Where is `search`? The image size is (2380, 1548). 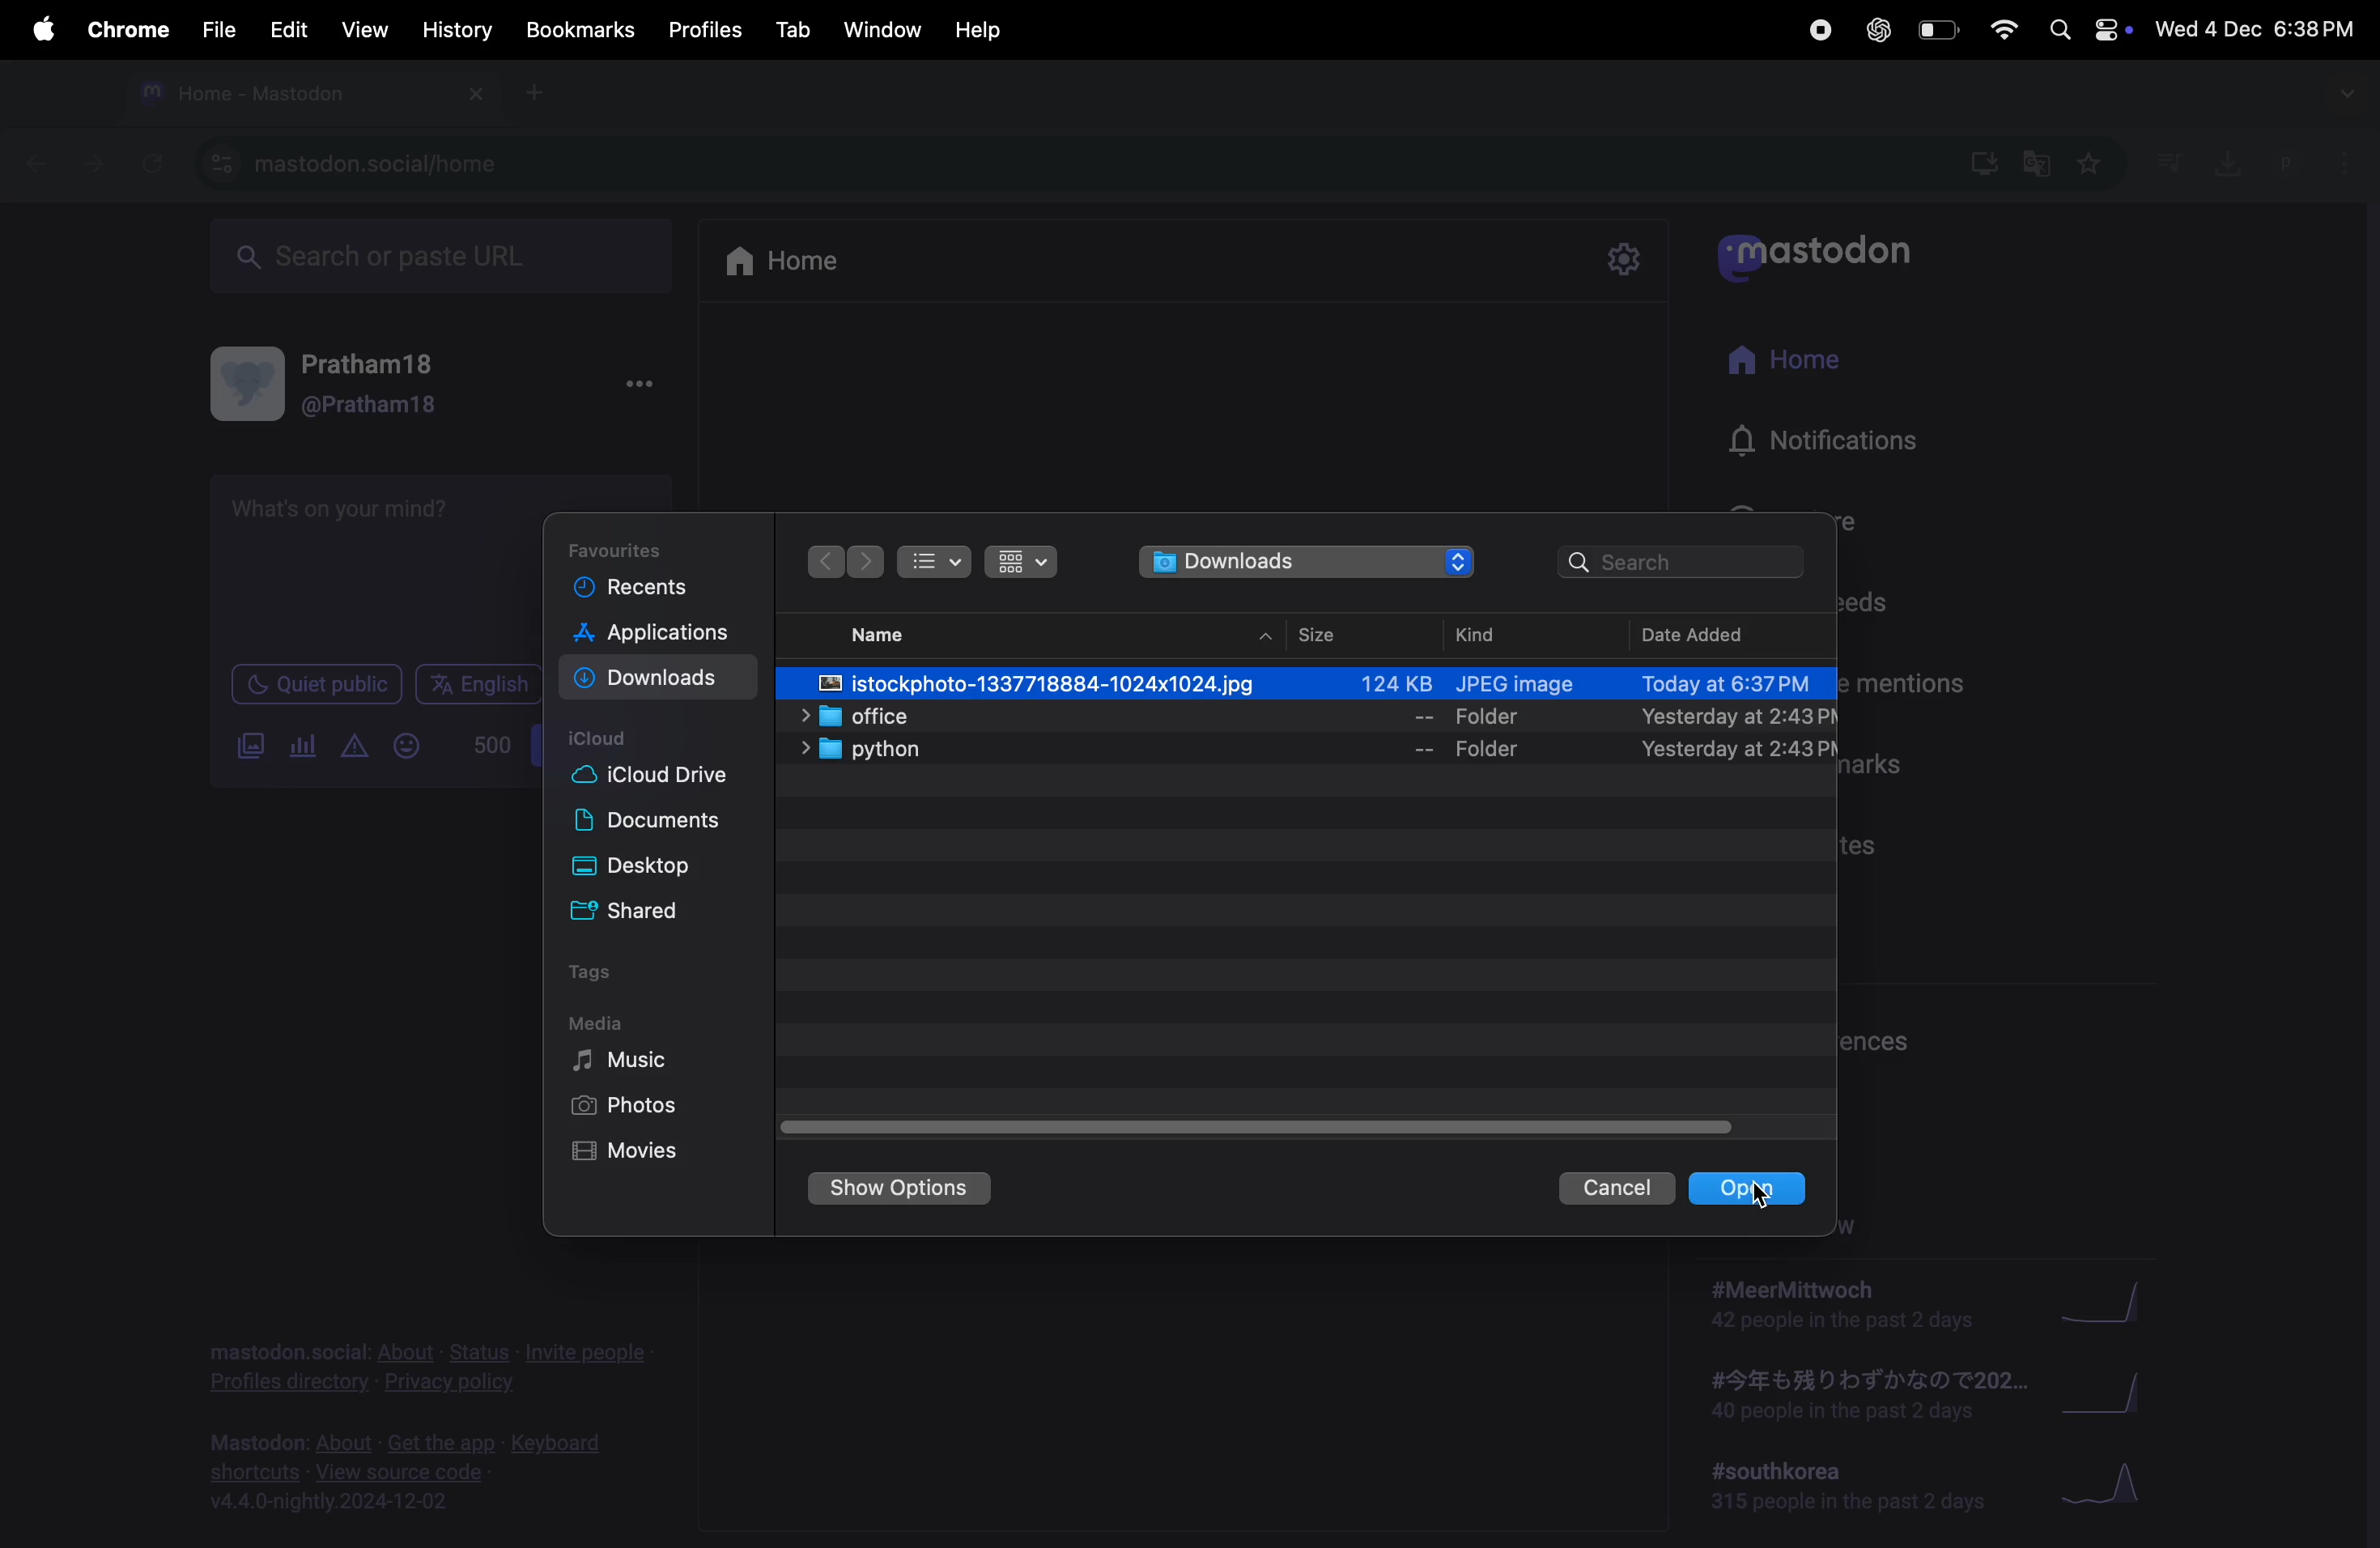 search is located at coordinates (1686, 562).